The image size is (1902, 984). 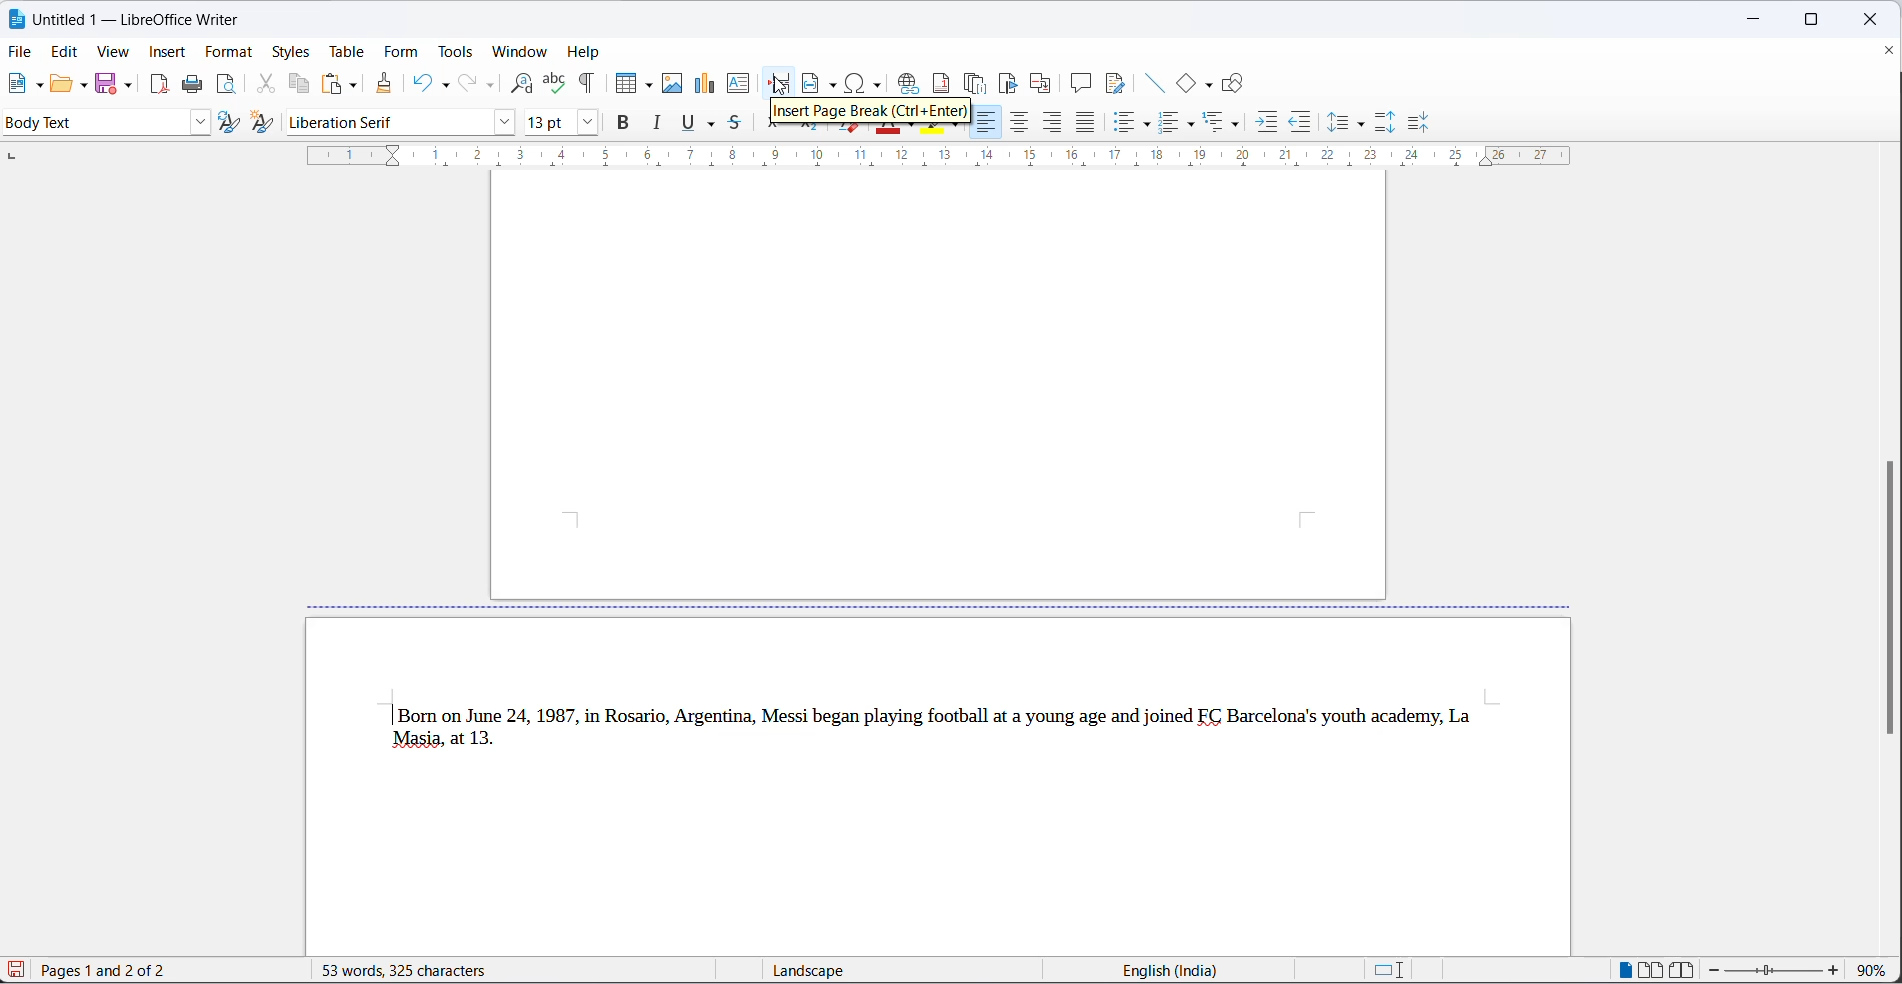 I want to click on bold, so click(x=624, y=122).